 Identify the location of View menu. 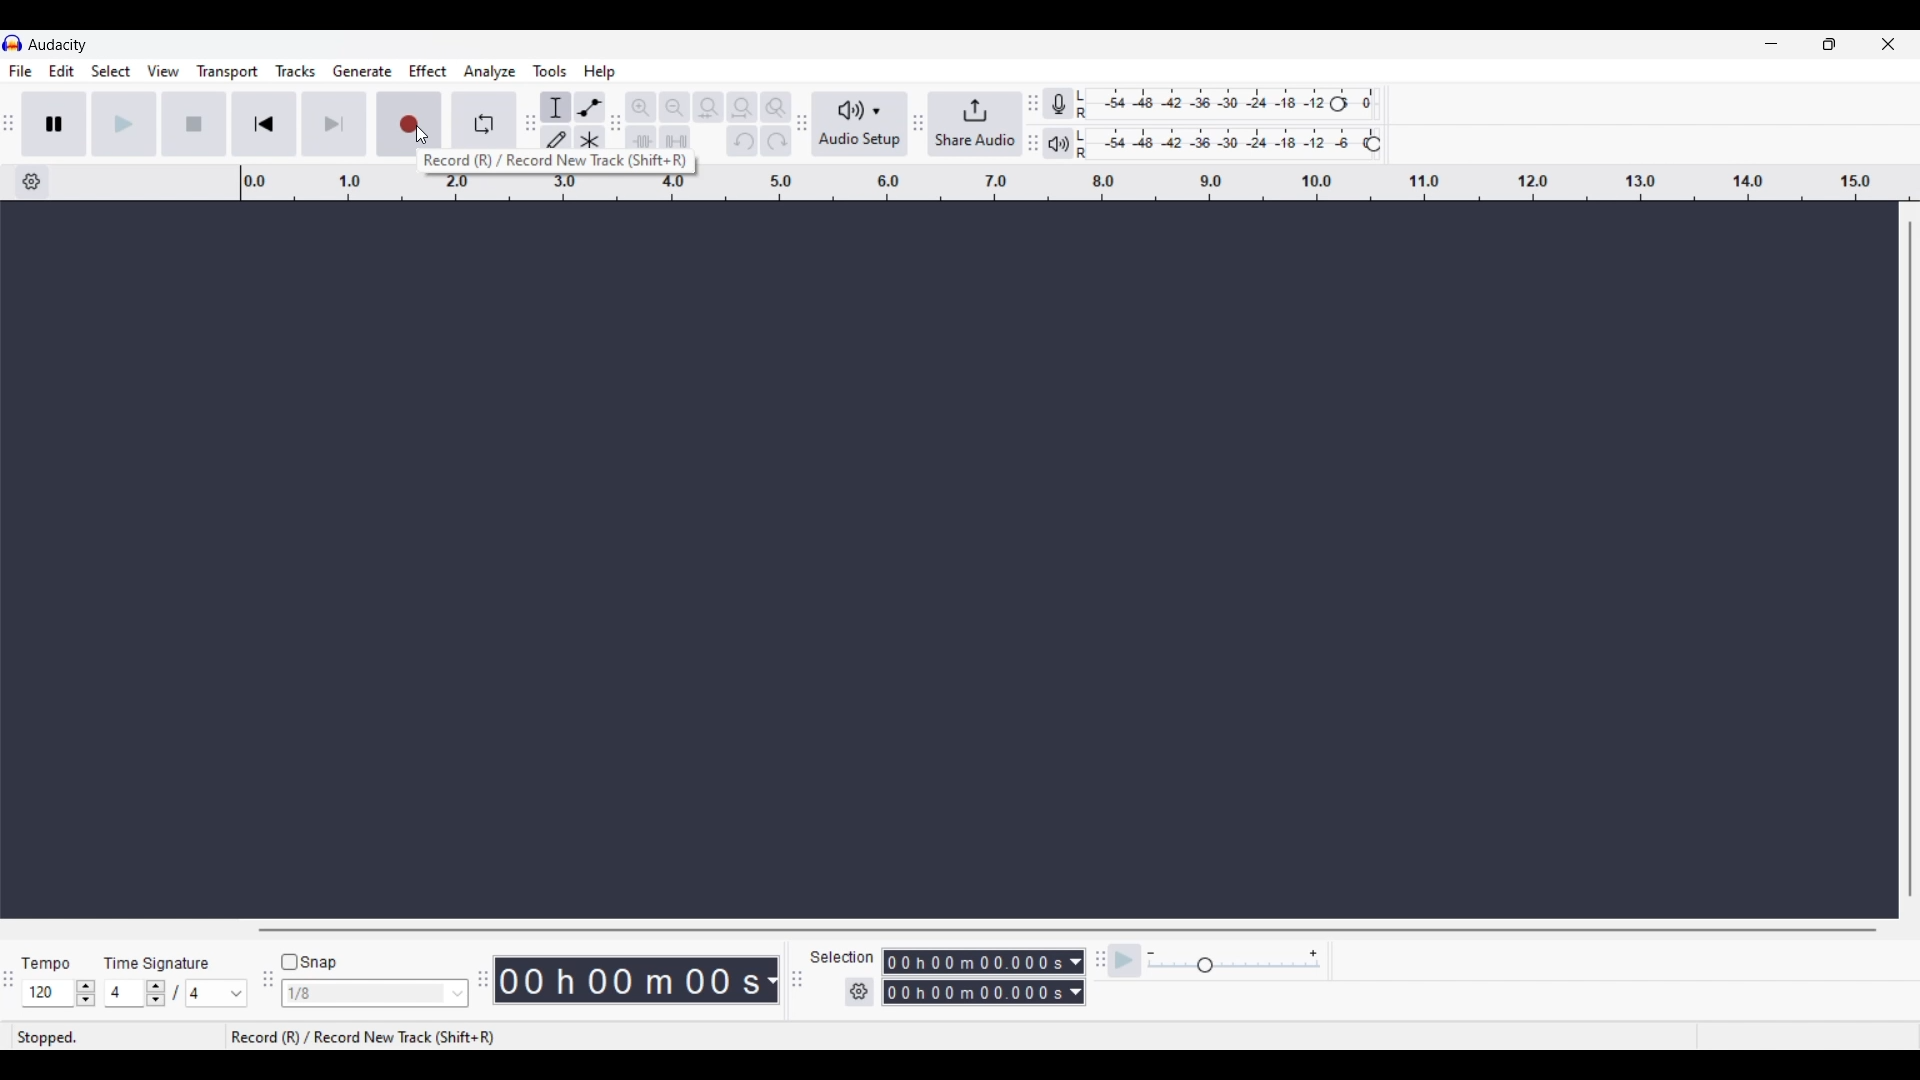
(164, 71).